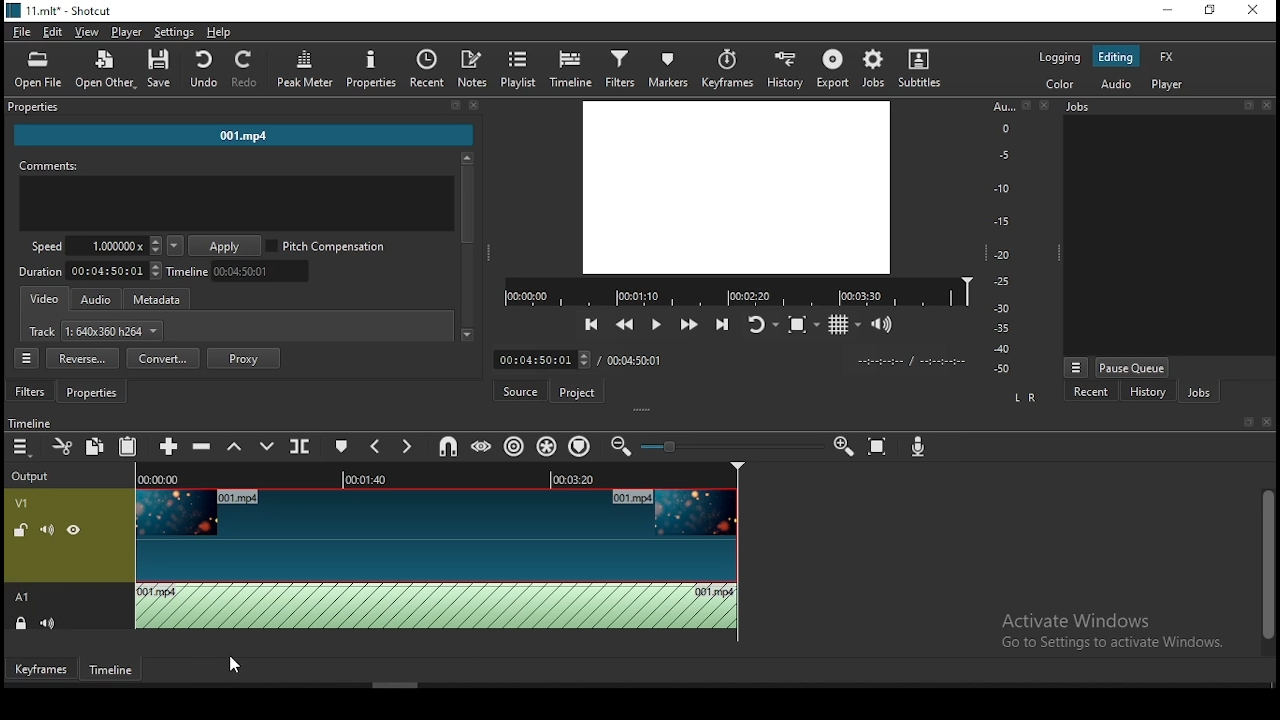 The image size is (1280, 720). Describe the element at coordinates (159, 298) in the screenshot. I see `metadata` at that location.